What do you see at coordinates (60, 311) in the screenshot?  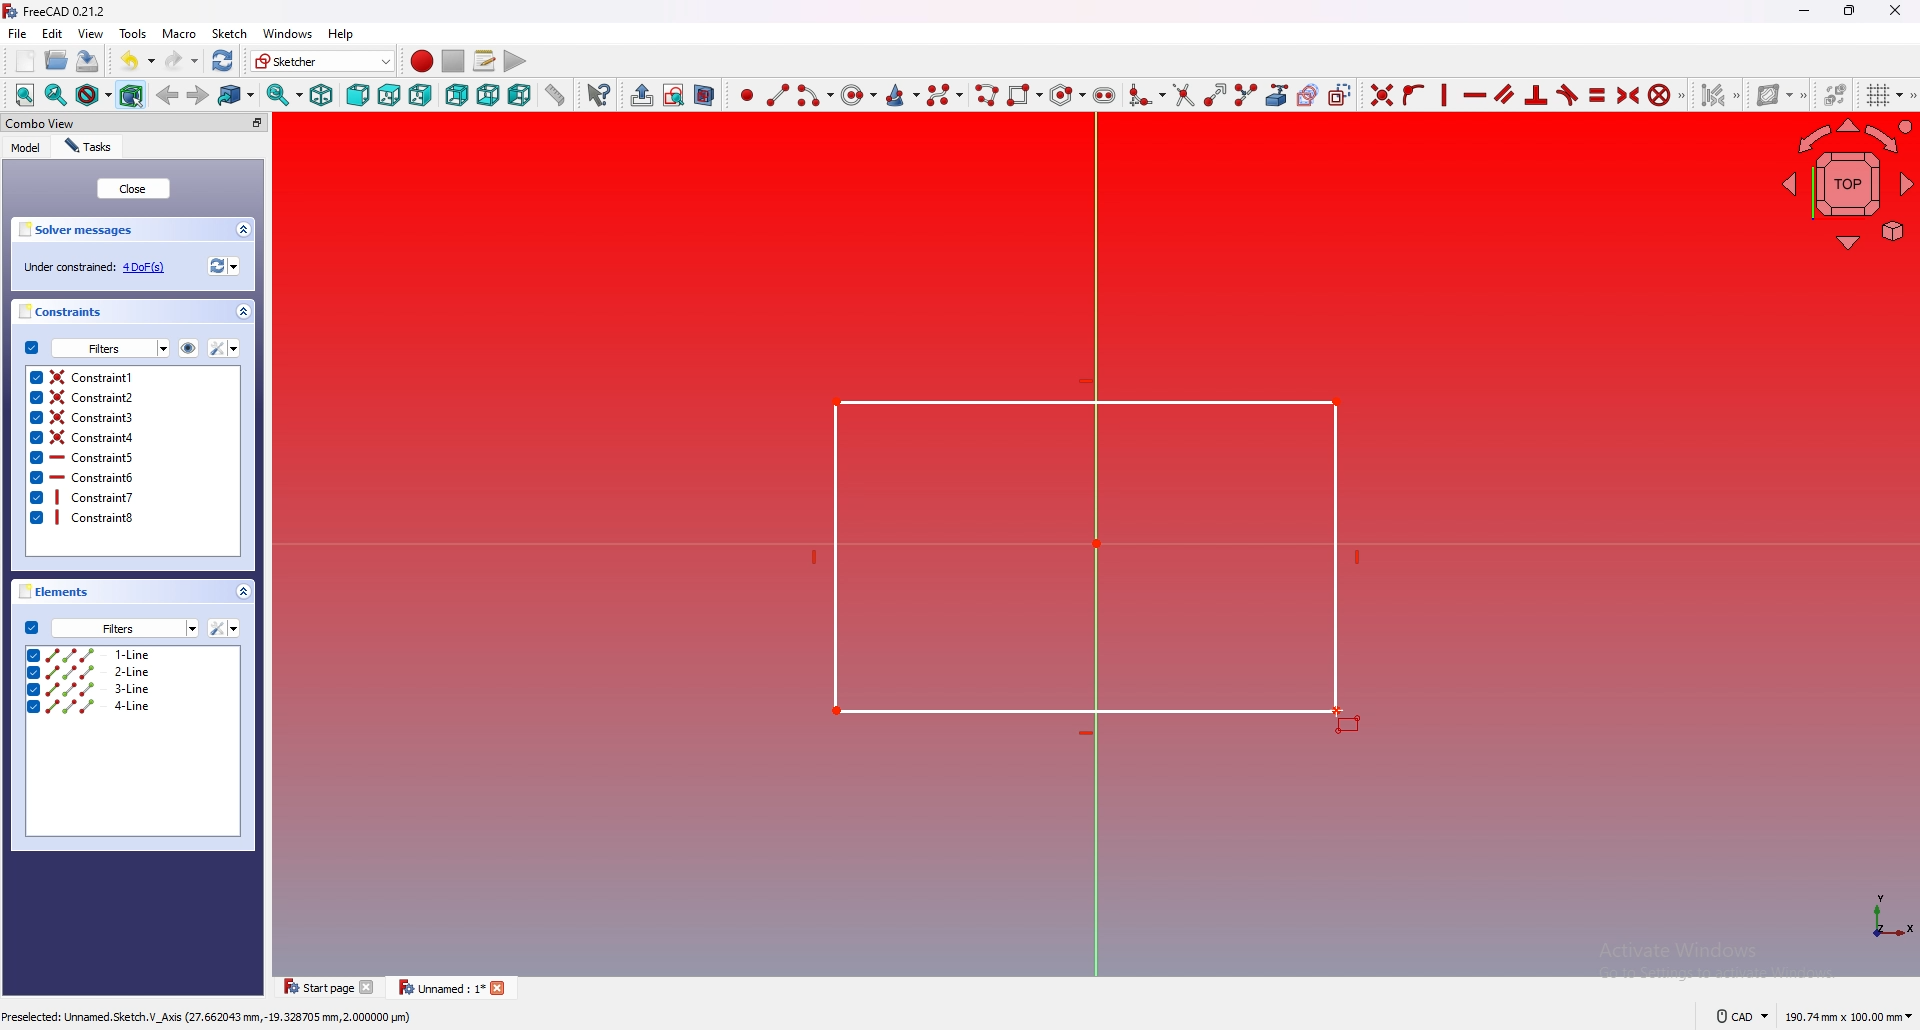 I see `constraints` at bounding box center [60, 311].